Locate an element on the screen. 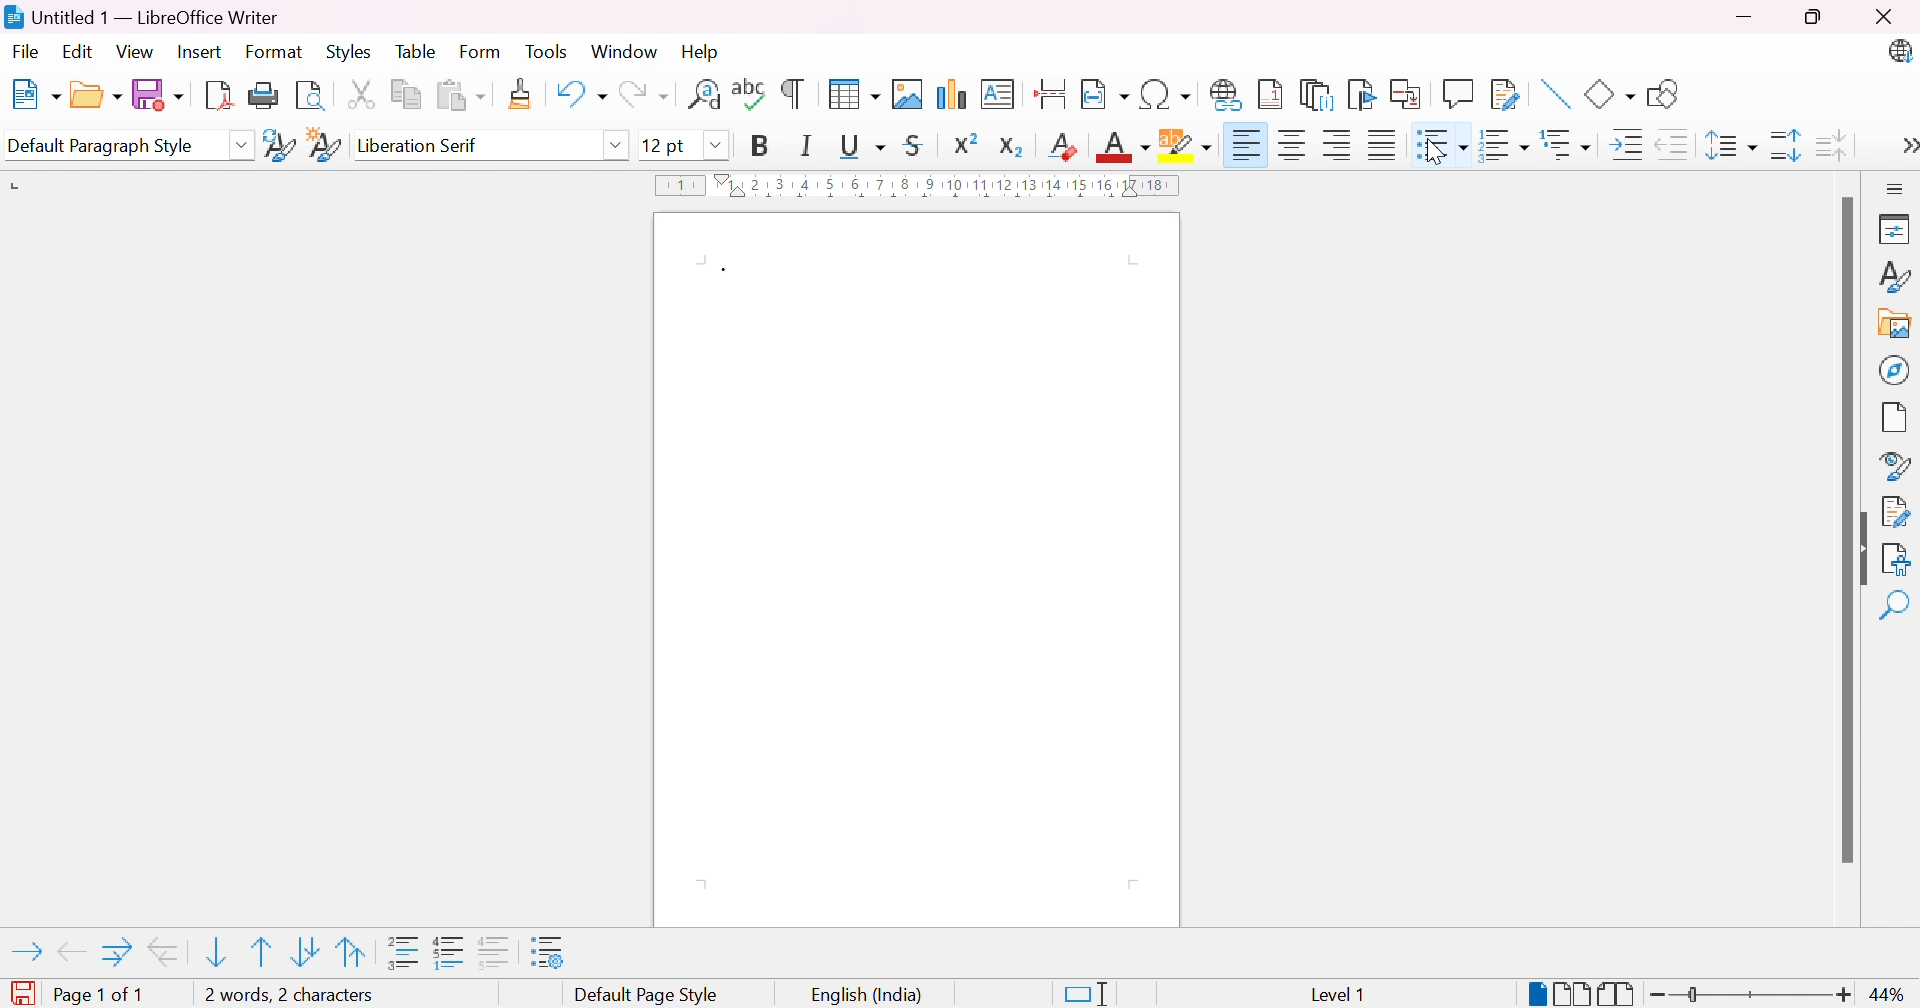 This screenshot has width=1920, height=1008. Insert special characters is located at coordinates (1164, 95).